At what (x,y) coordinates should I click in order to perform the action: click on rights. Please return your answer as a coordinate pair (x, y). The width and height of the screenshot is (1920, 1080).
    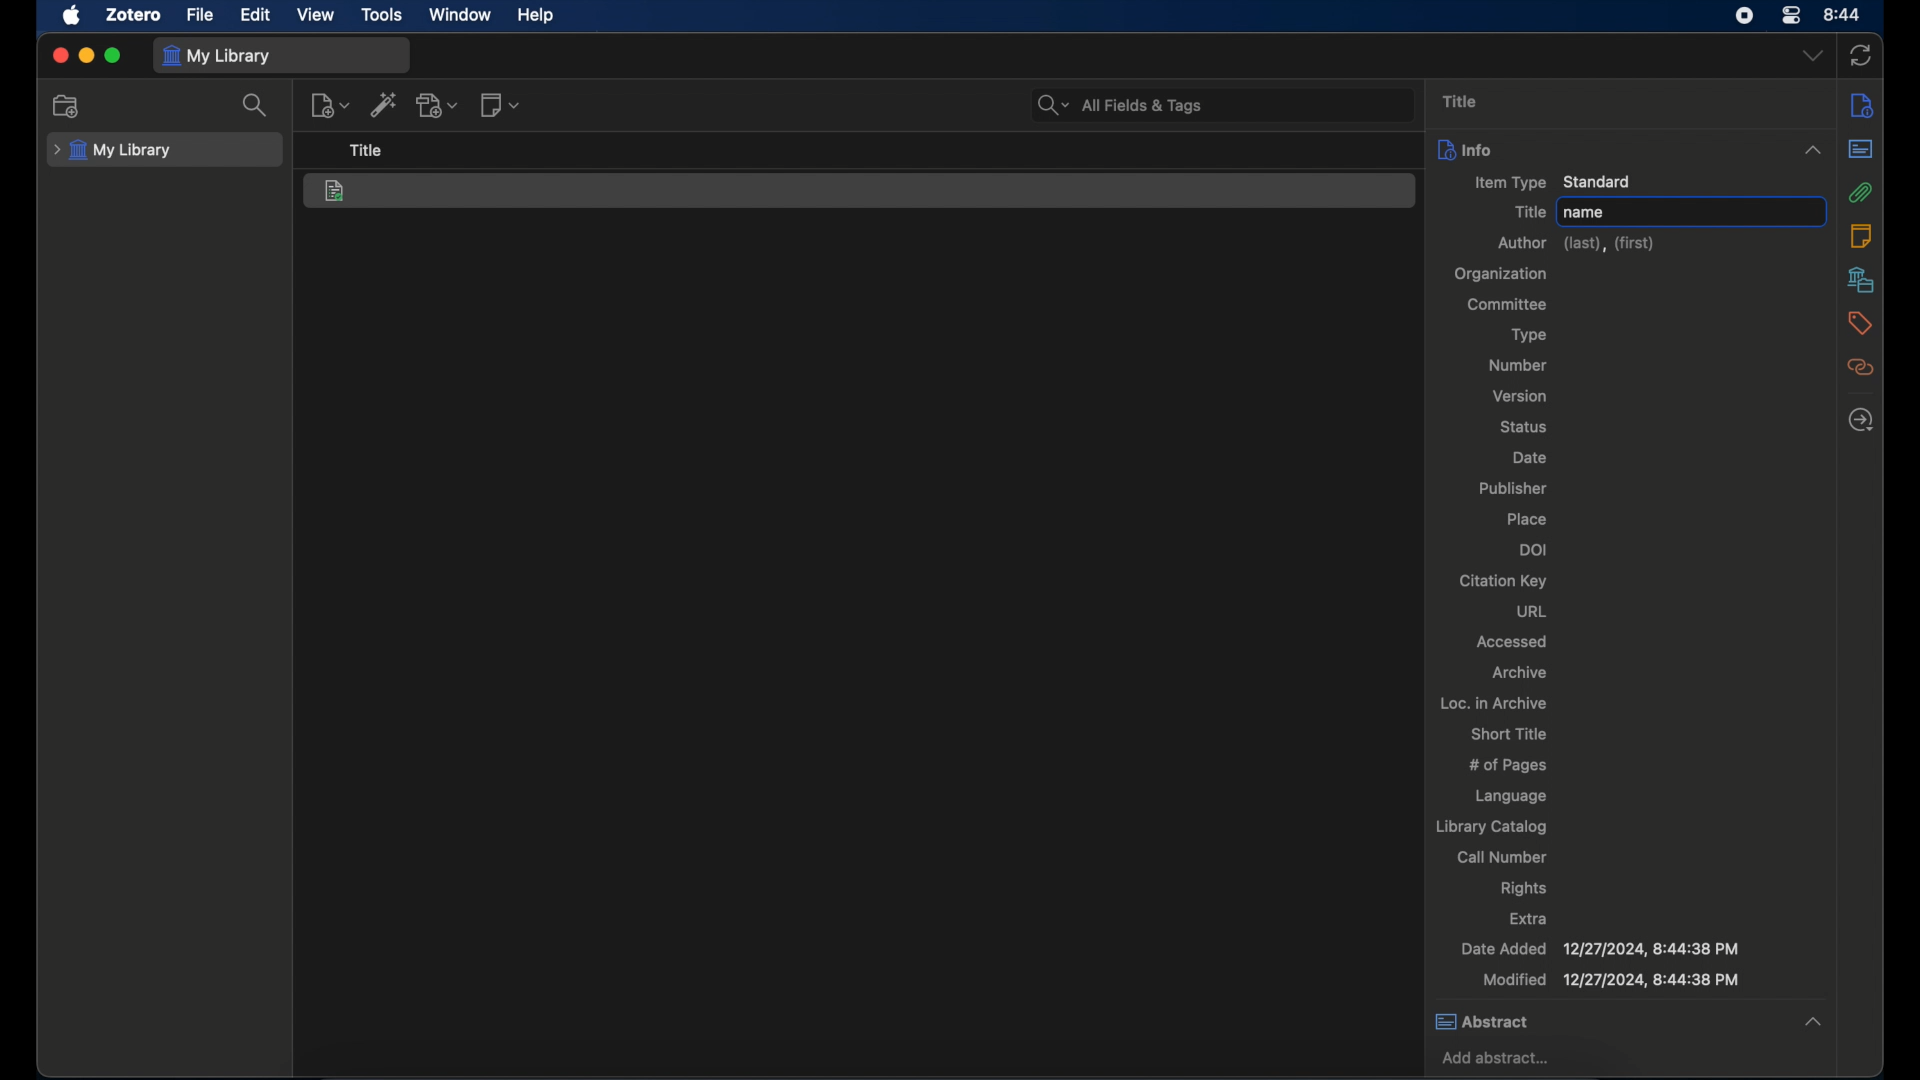
    Looking at the image, I should click on (1524, 889).